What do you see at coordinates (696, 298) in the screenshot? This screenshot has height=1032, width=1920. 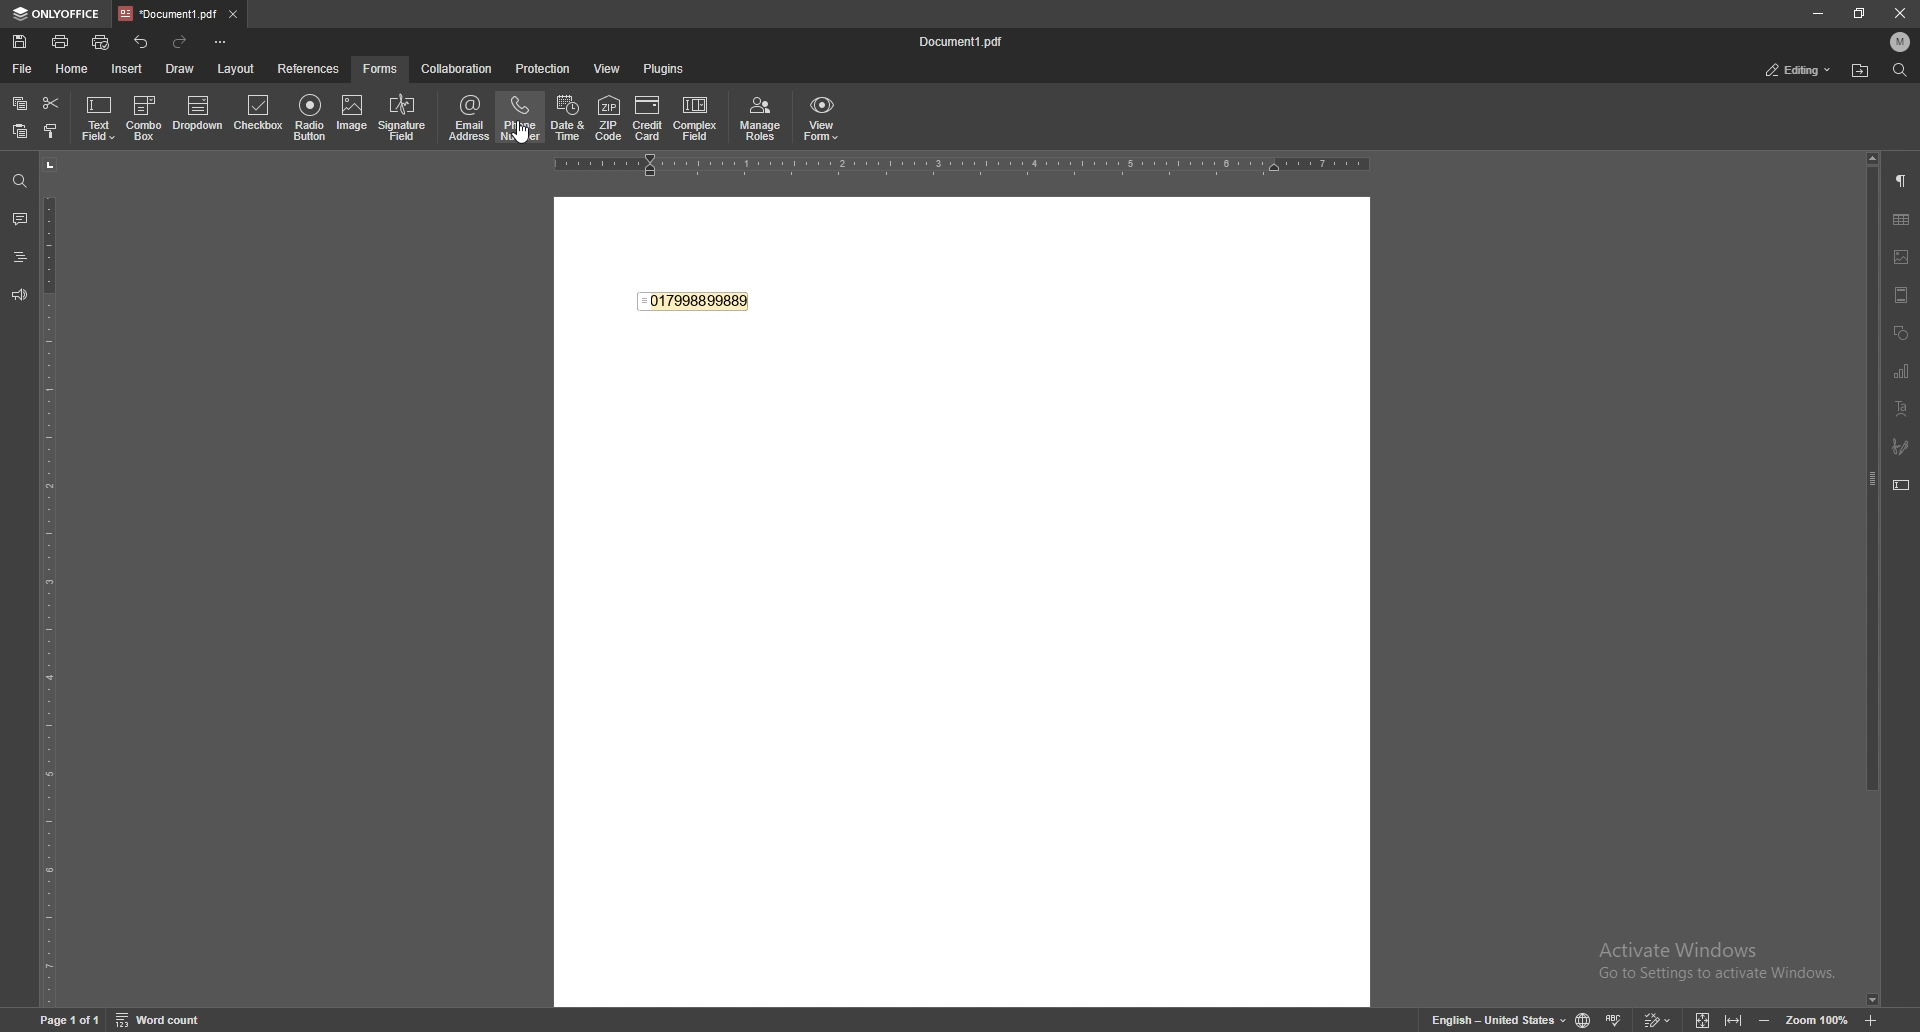 I see `phone number` at bounding box center [696, 298].